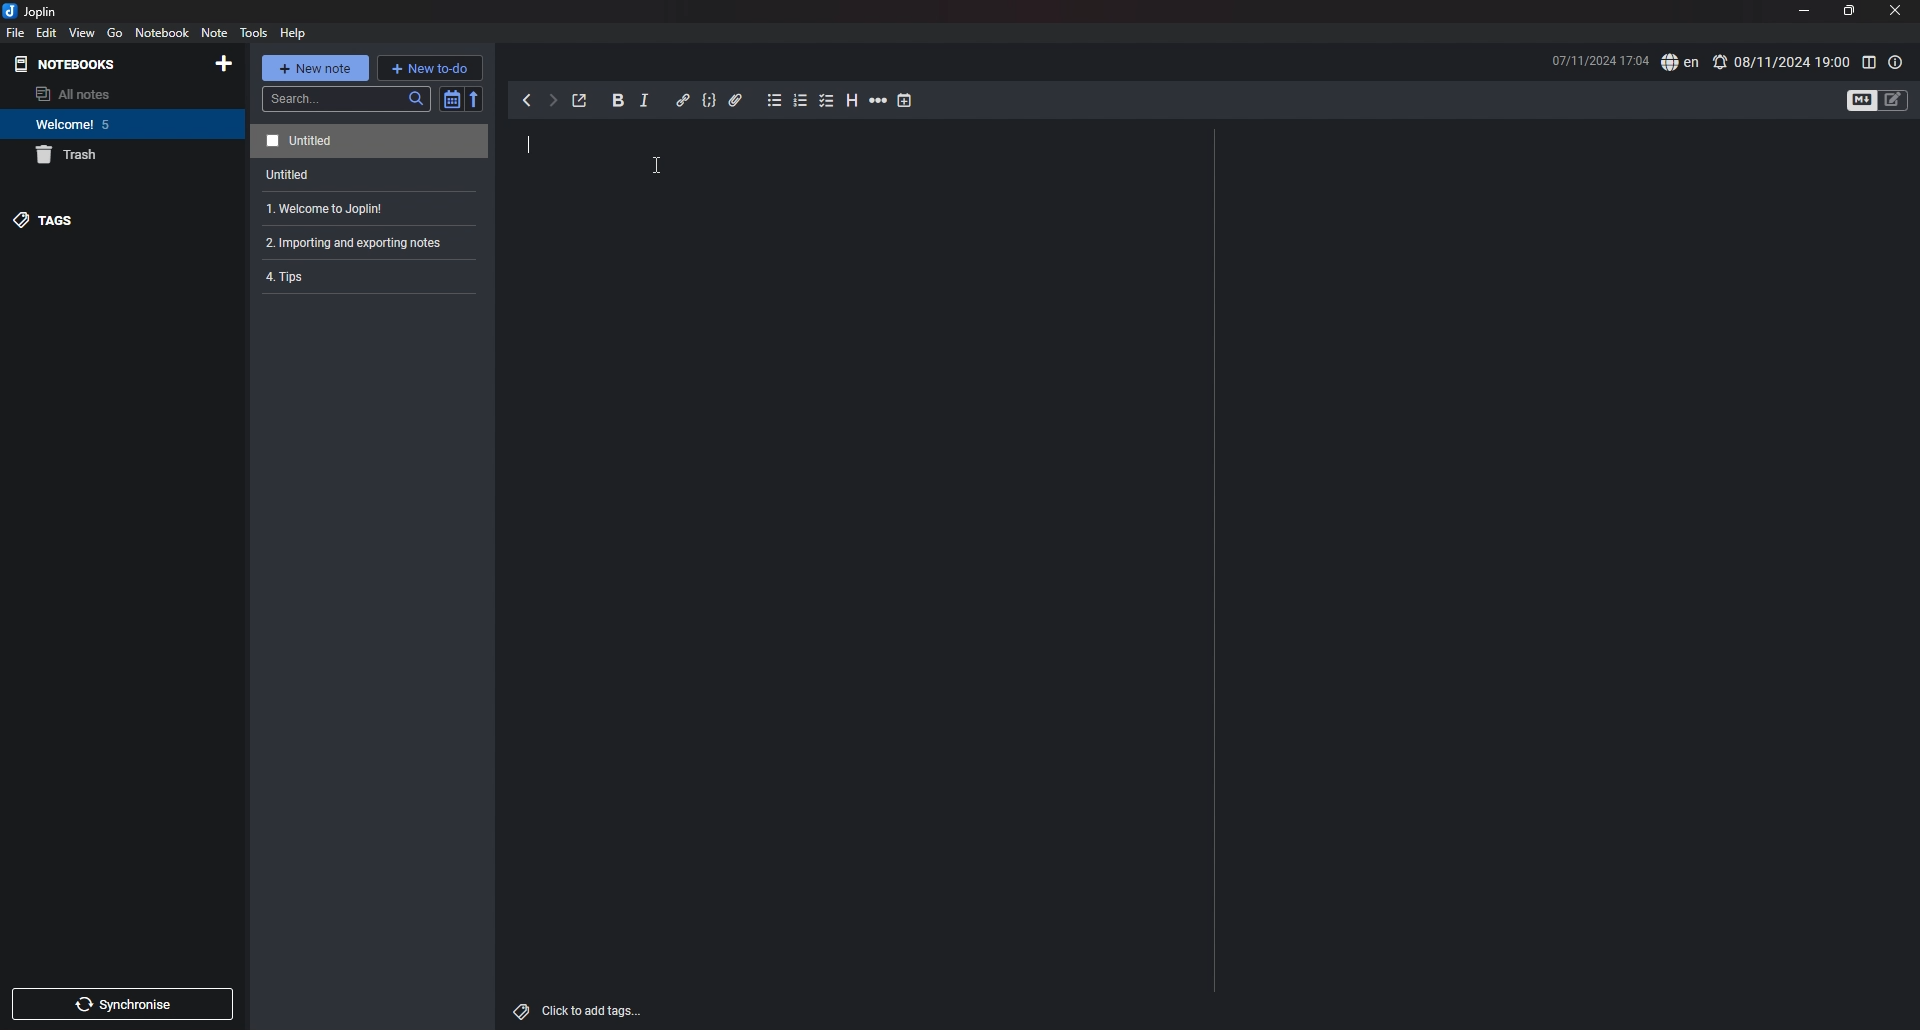 This screenshot has height=1030, width=1920. What do you see at coordinates (527, 100) in the screenshot?
I see `back` at bounding box center [527, 100].